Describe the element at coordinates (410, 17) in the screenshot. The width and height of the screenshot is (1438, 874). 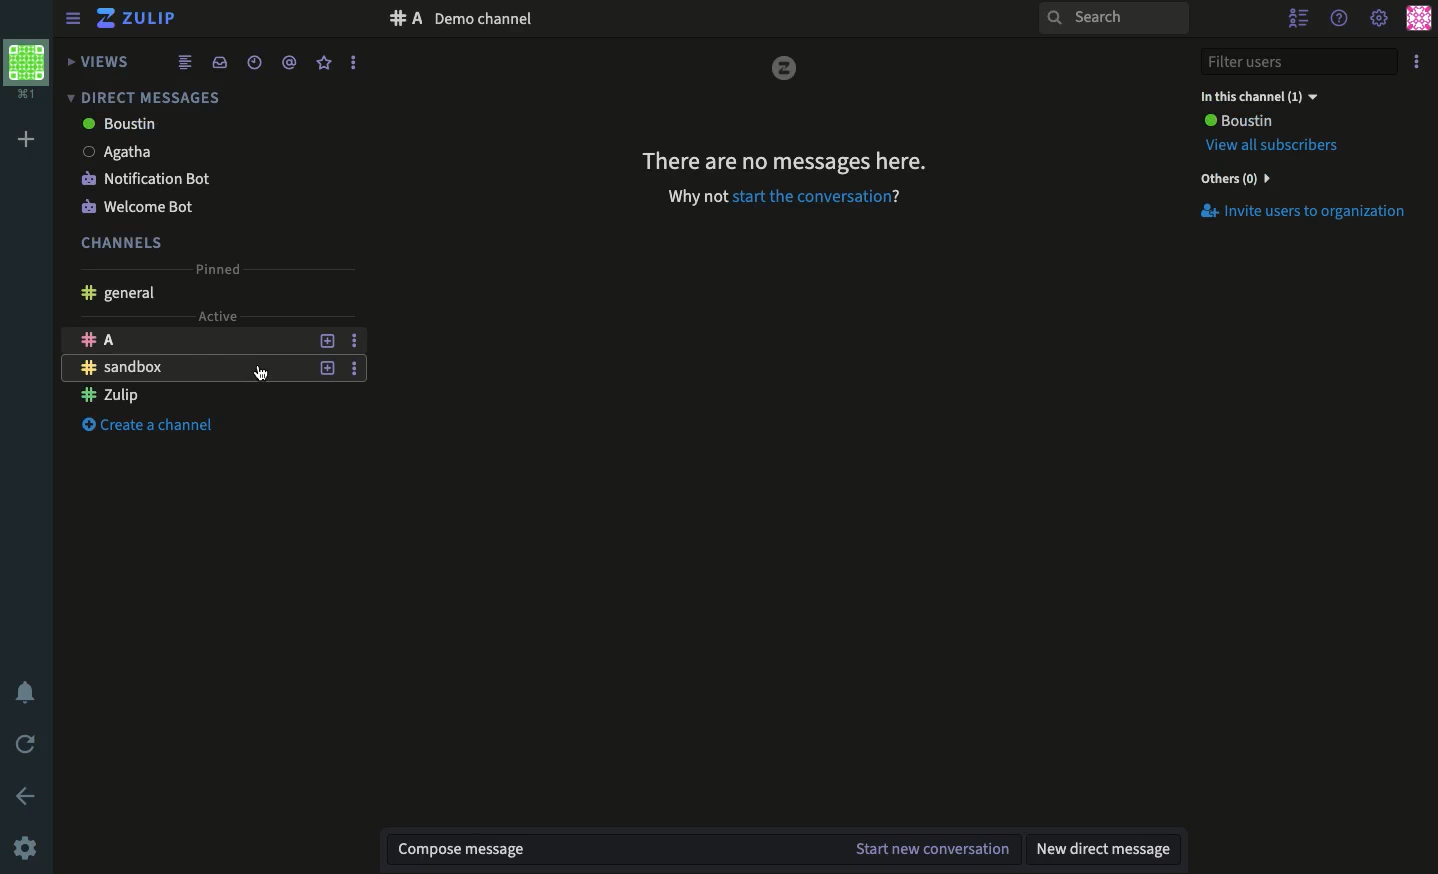
I see `A` at that location.